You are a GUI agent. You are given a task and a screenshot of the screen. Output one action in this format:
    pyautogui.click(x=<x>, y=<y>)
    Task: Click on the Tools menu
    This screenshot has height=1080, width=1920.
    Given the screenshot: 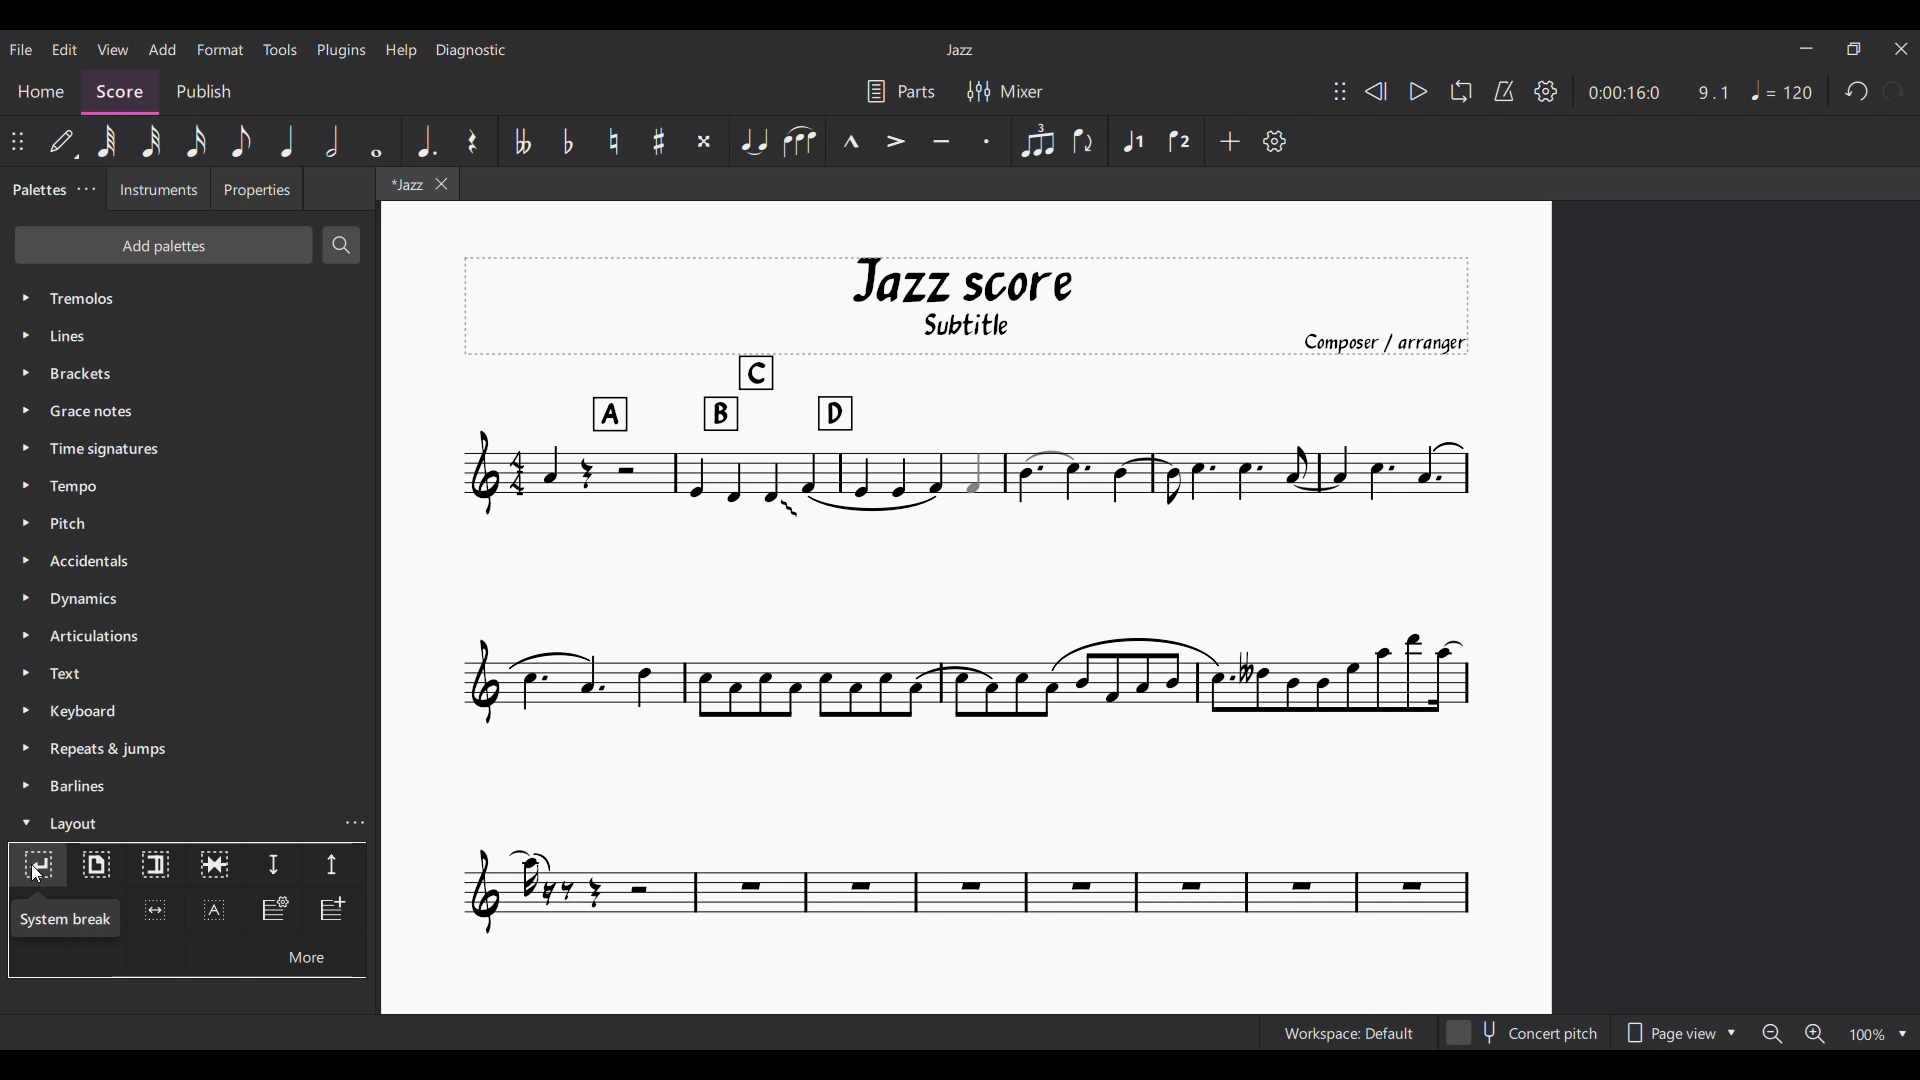 What is the action you would take?
    pyautogui.click(x=280, y=49)
    